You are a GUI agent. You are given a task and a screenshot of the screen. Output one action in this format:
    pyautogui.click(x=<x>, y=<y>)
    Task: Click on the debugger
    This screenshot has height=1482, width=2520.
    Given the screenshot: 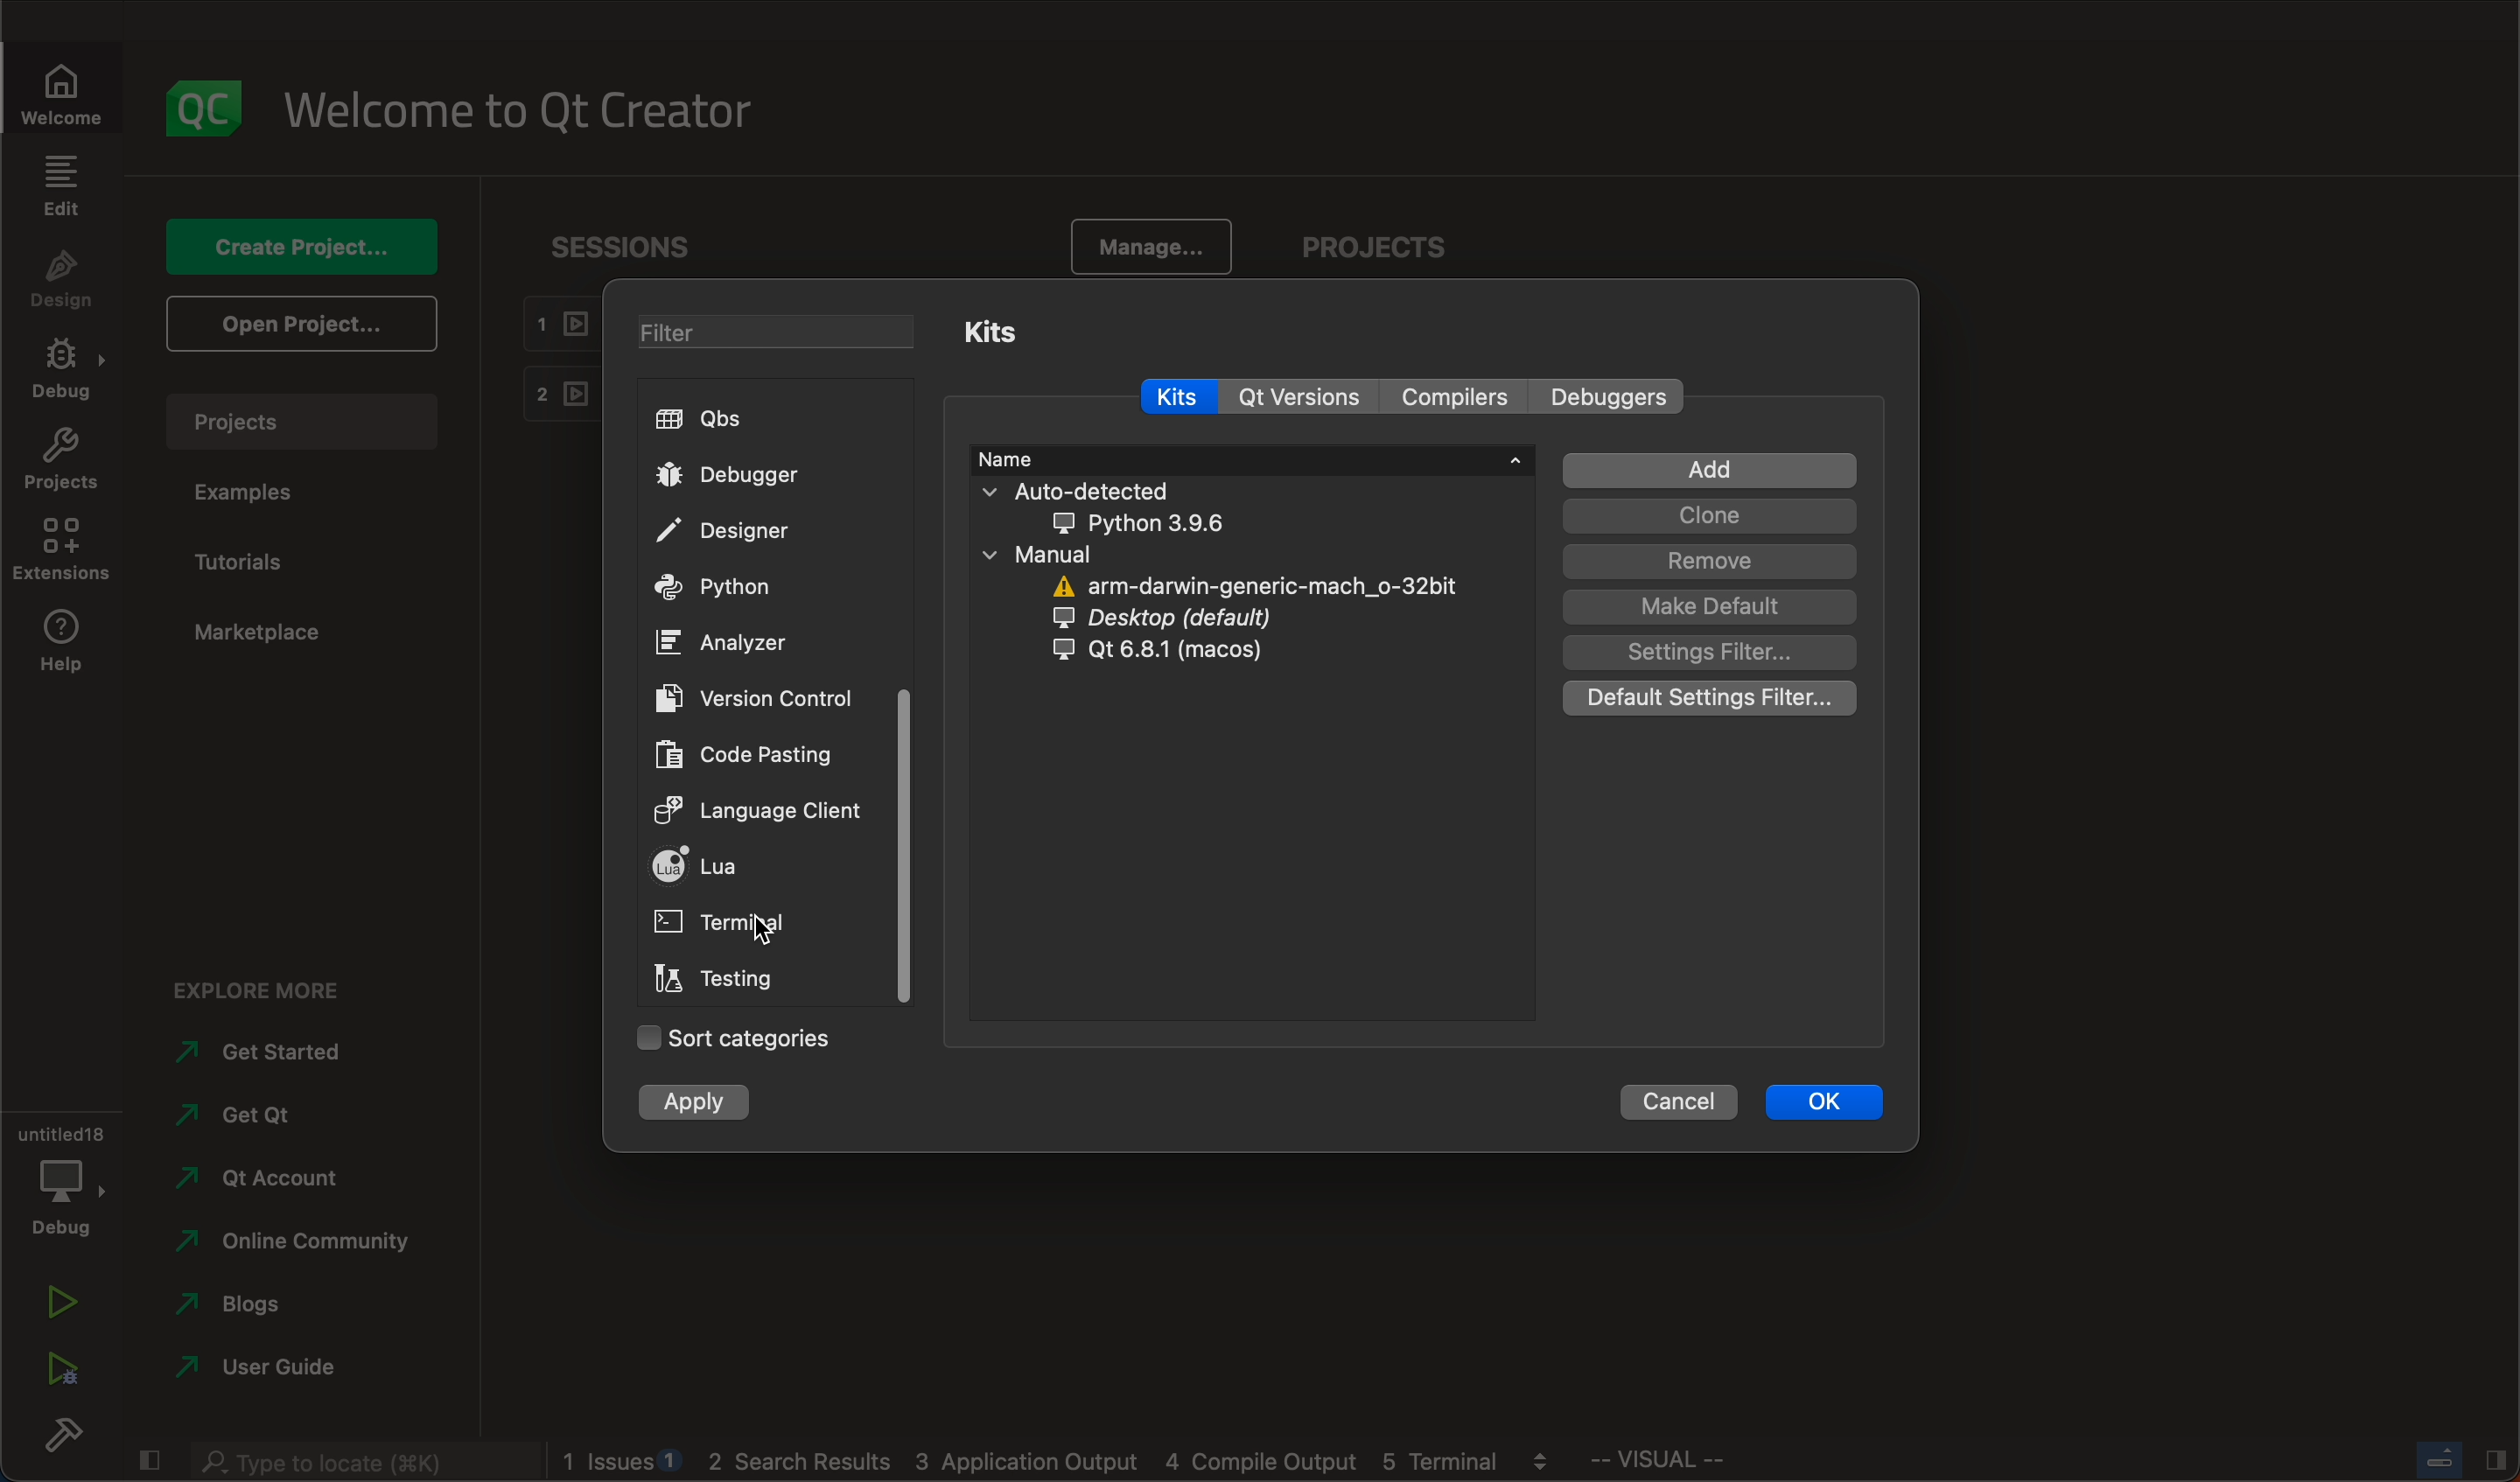 What is the action you would take?
    pyautogui.click(x=747, y=475)
    